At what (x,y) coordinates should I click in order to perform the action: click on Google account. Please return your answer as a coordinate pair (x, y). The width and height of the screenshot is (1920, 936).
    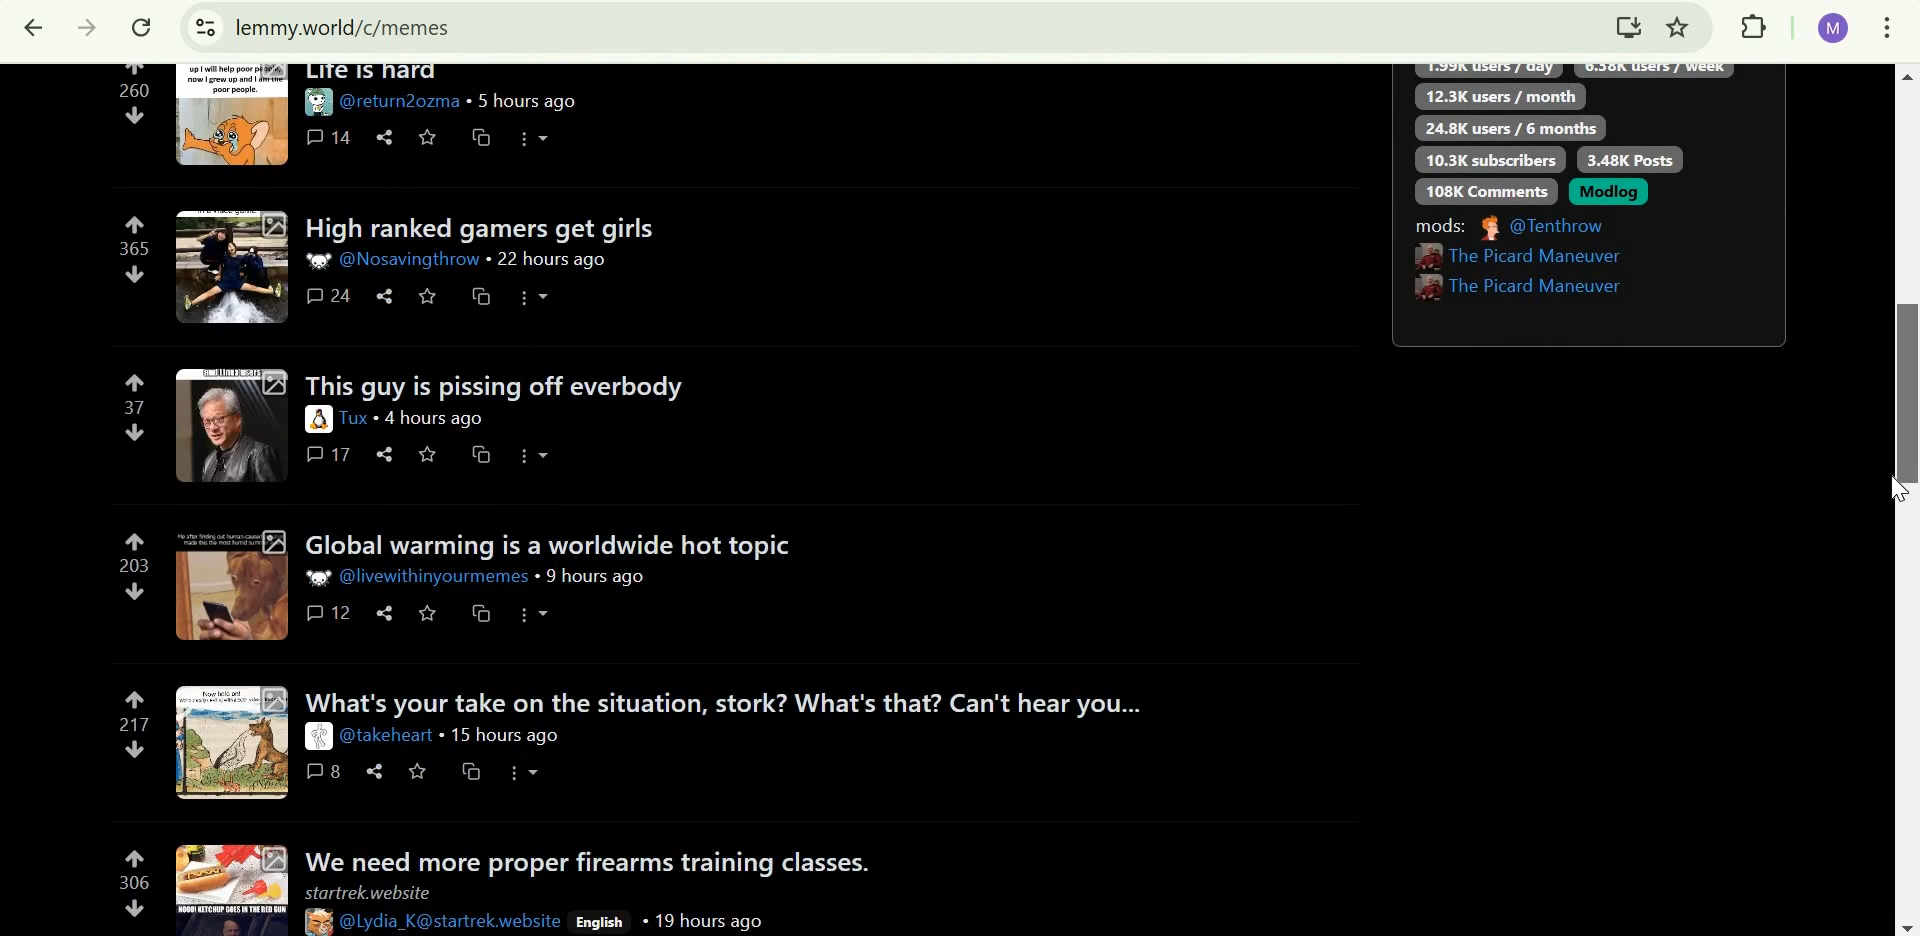
    Looking at the image, I should click on (1832, 29).